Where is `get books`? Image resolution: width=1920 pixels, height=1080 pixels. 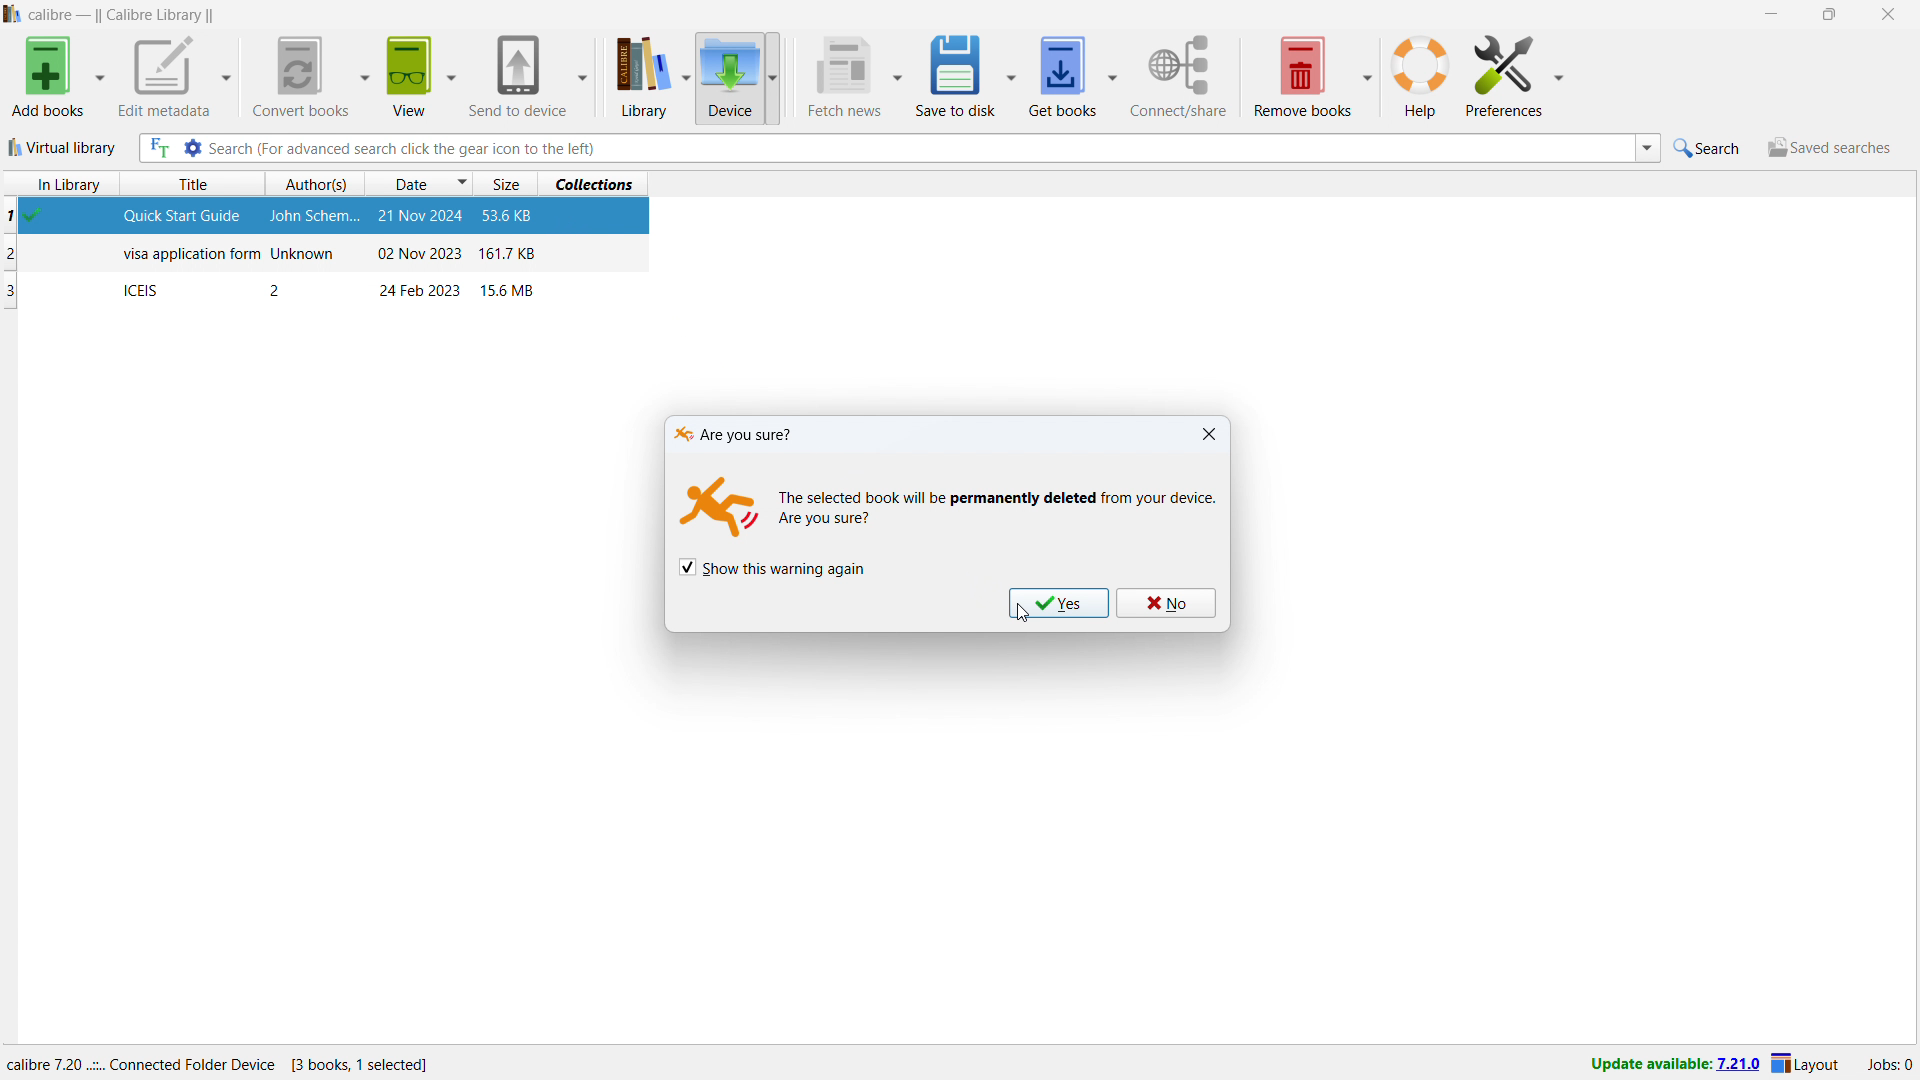
get books is located at coordinates (1062, 74).